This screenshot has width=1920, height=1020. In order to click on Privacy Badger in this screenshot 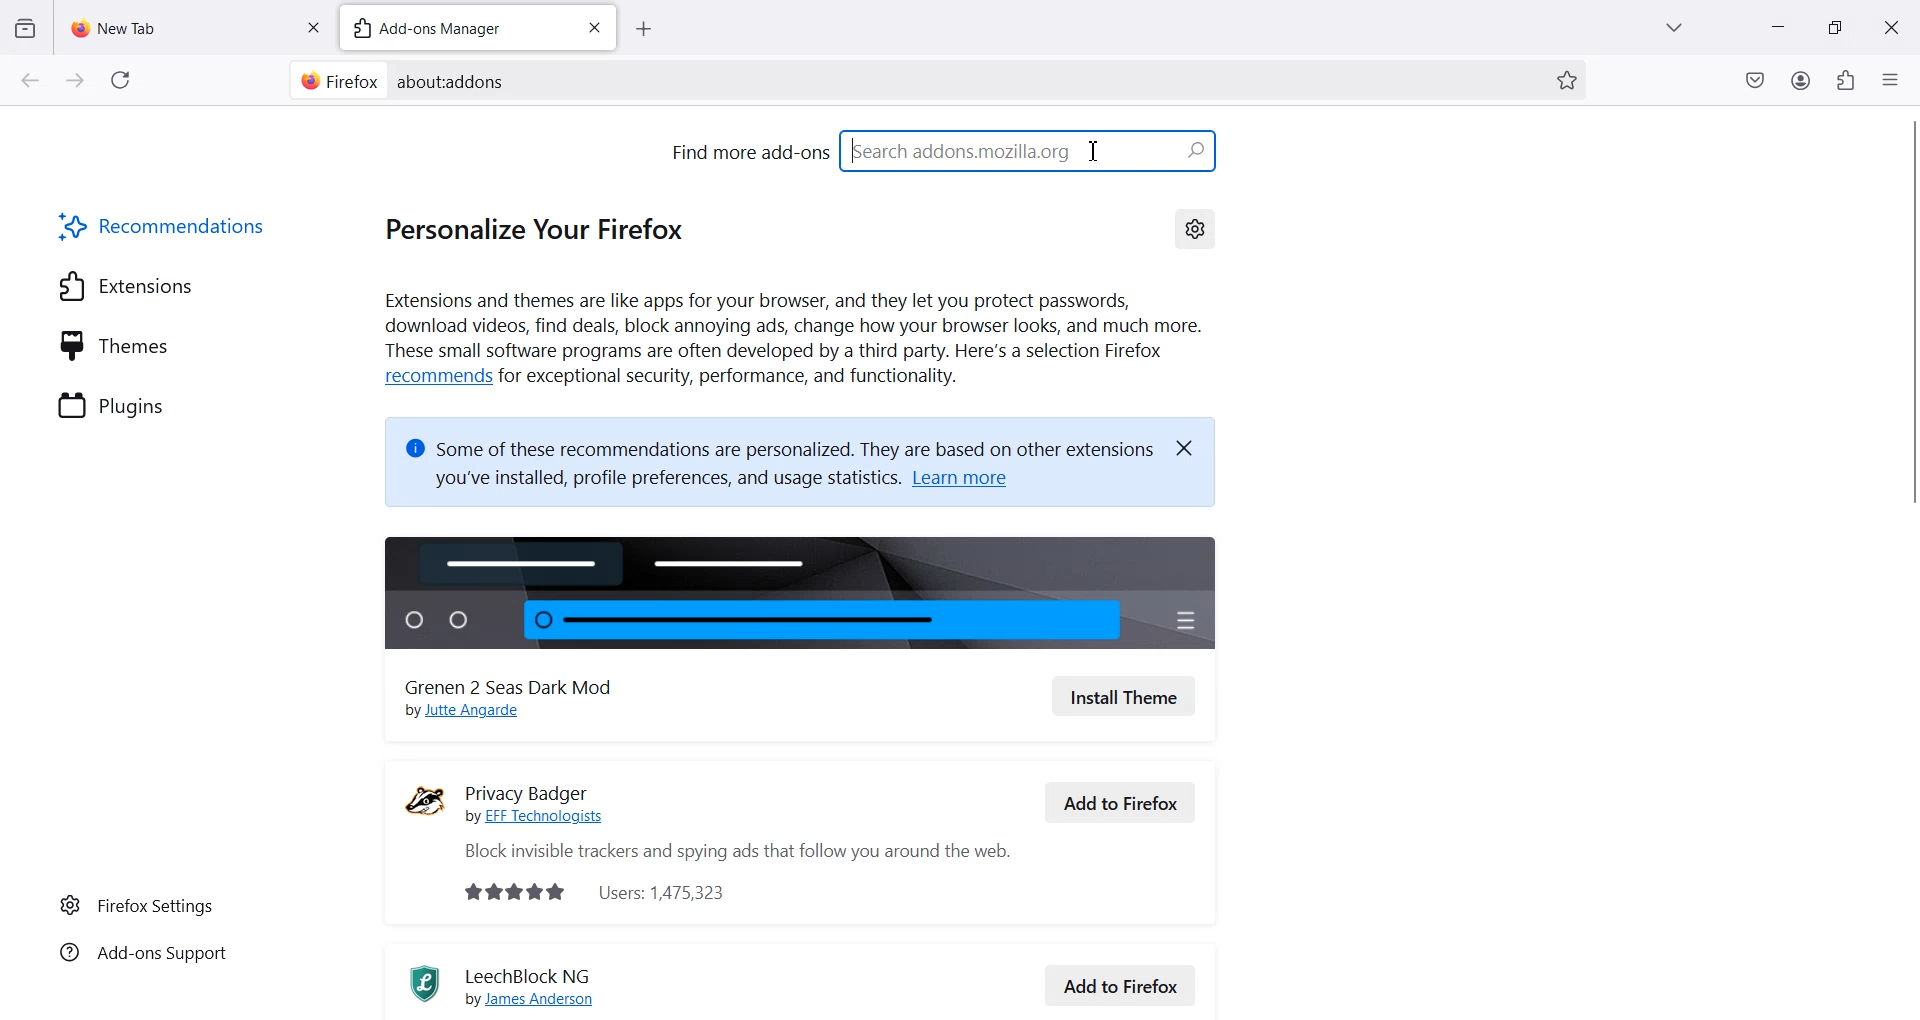, I will do `click(550, 784)`.